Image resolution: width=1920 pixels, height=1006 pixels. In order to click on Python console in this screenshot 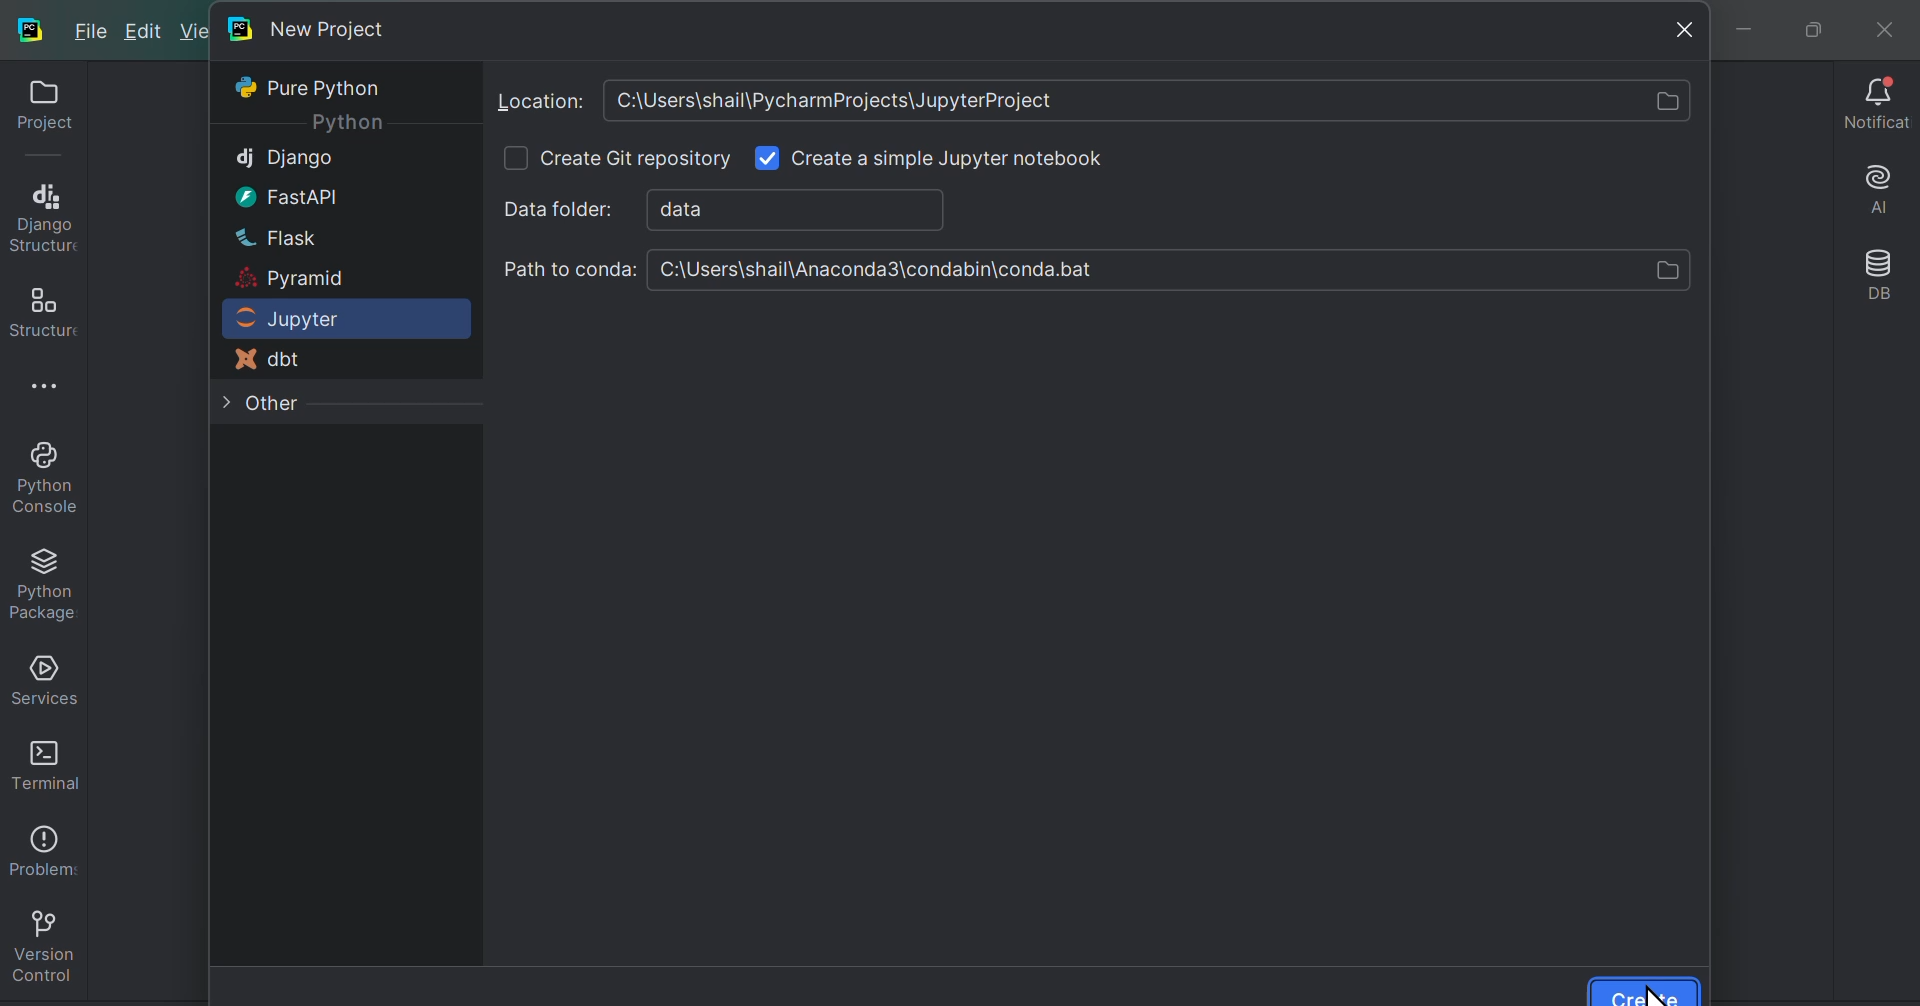, I will do `click(42, 476)`.